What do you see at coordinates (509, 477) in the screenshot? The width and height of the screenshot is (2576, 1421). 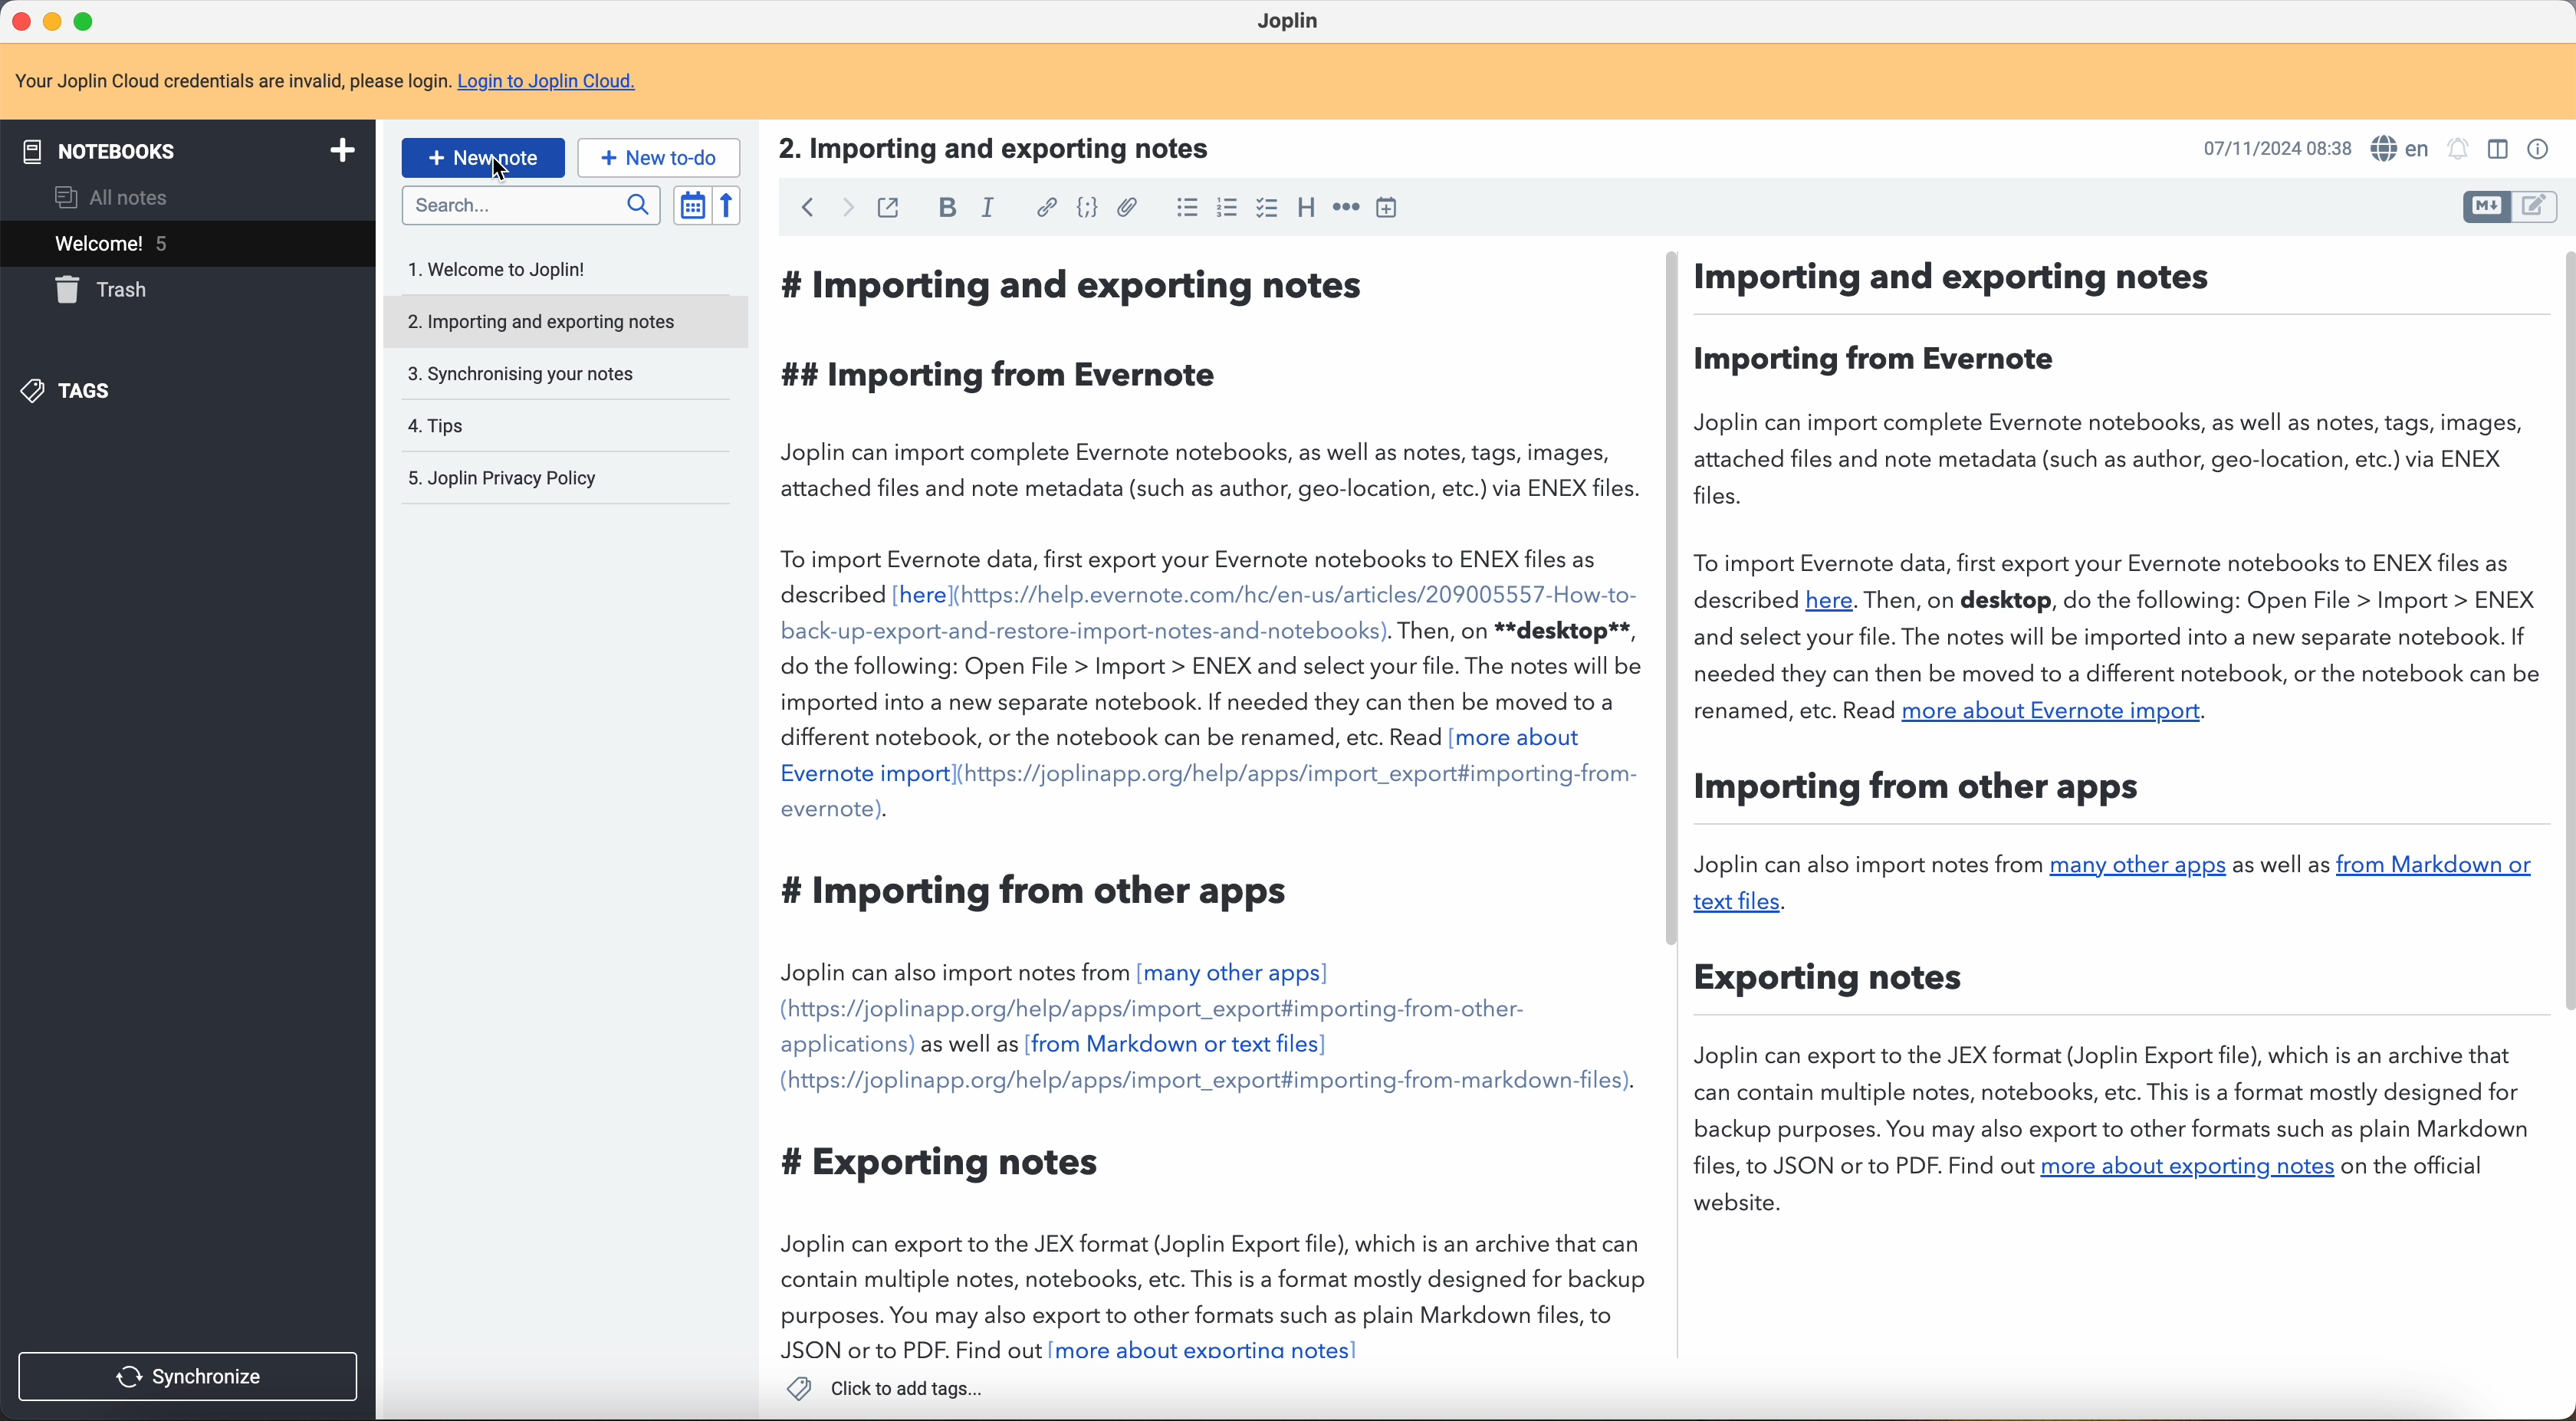 I see `Joplin privacy policy` at bounding box center [509, 477].